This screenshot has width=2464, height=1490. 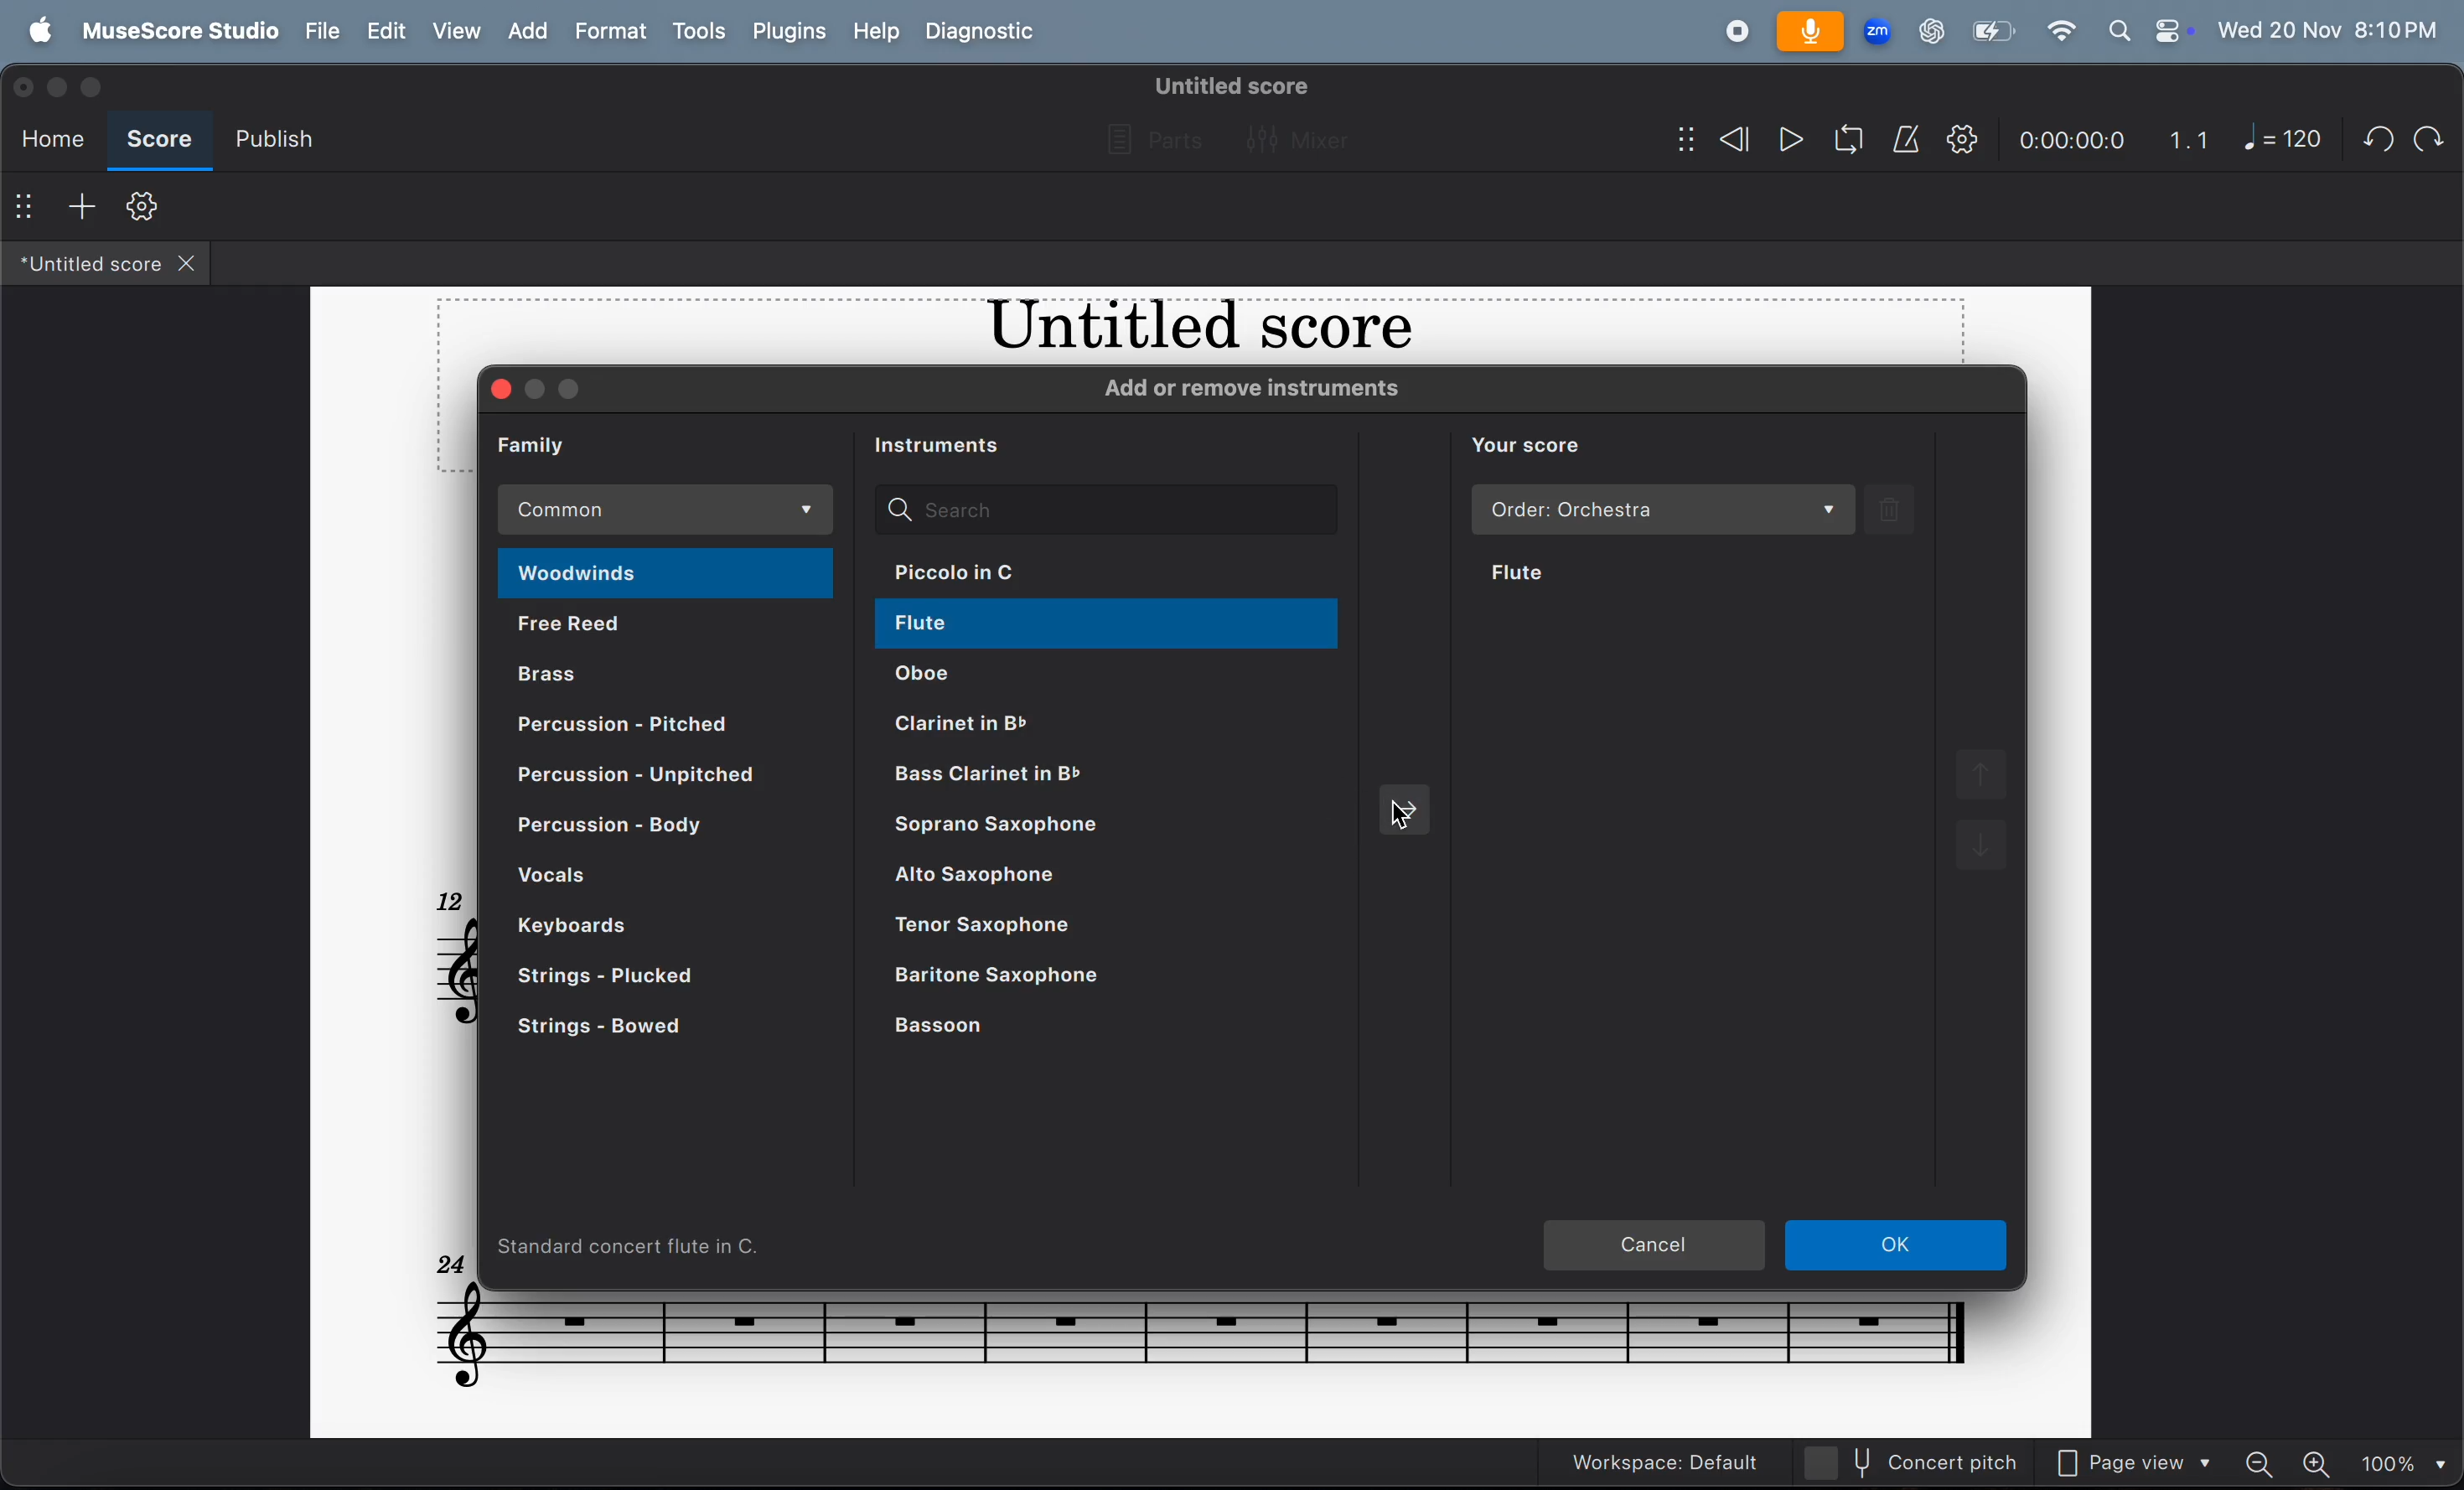 What do you see at coordinates (615, 32) in the screenshot?
I see `format` at bounding box center [615, 32].